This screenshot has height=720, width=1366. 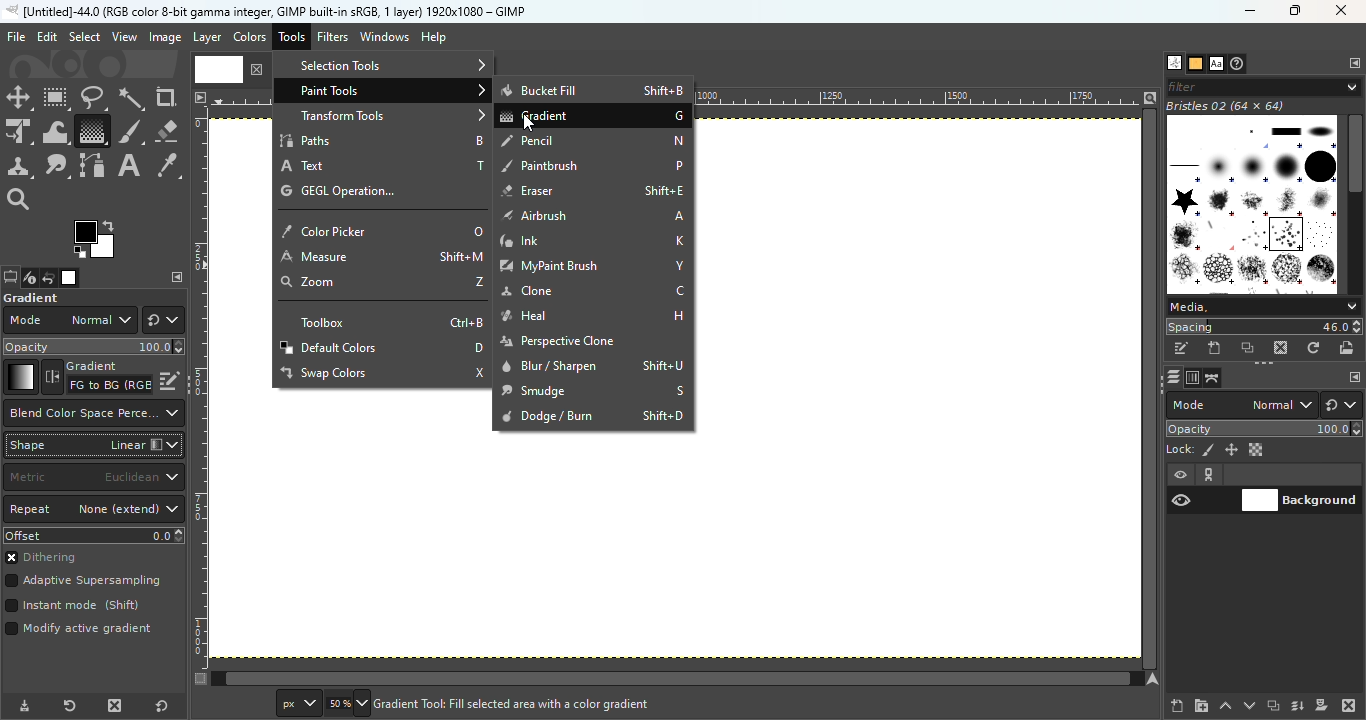 I want to click on Mode active gradient, so click(x=82, y=633).